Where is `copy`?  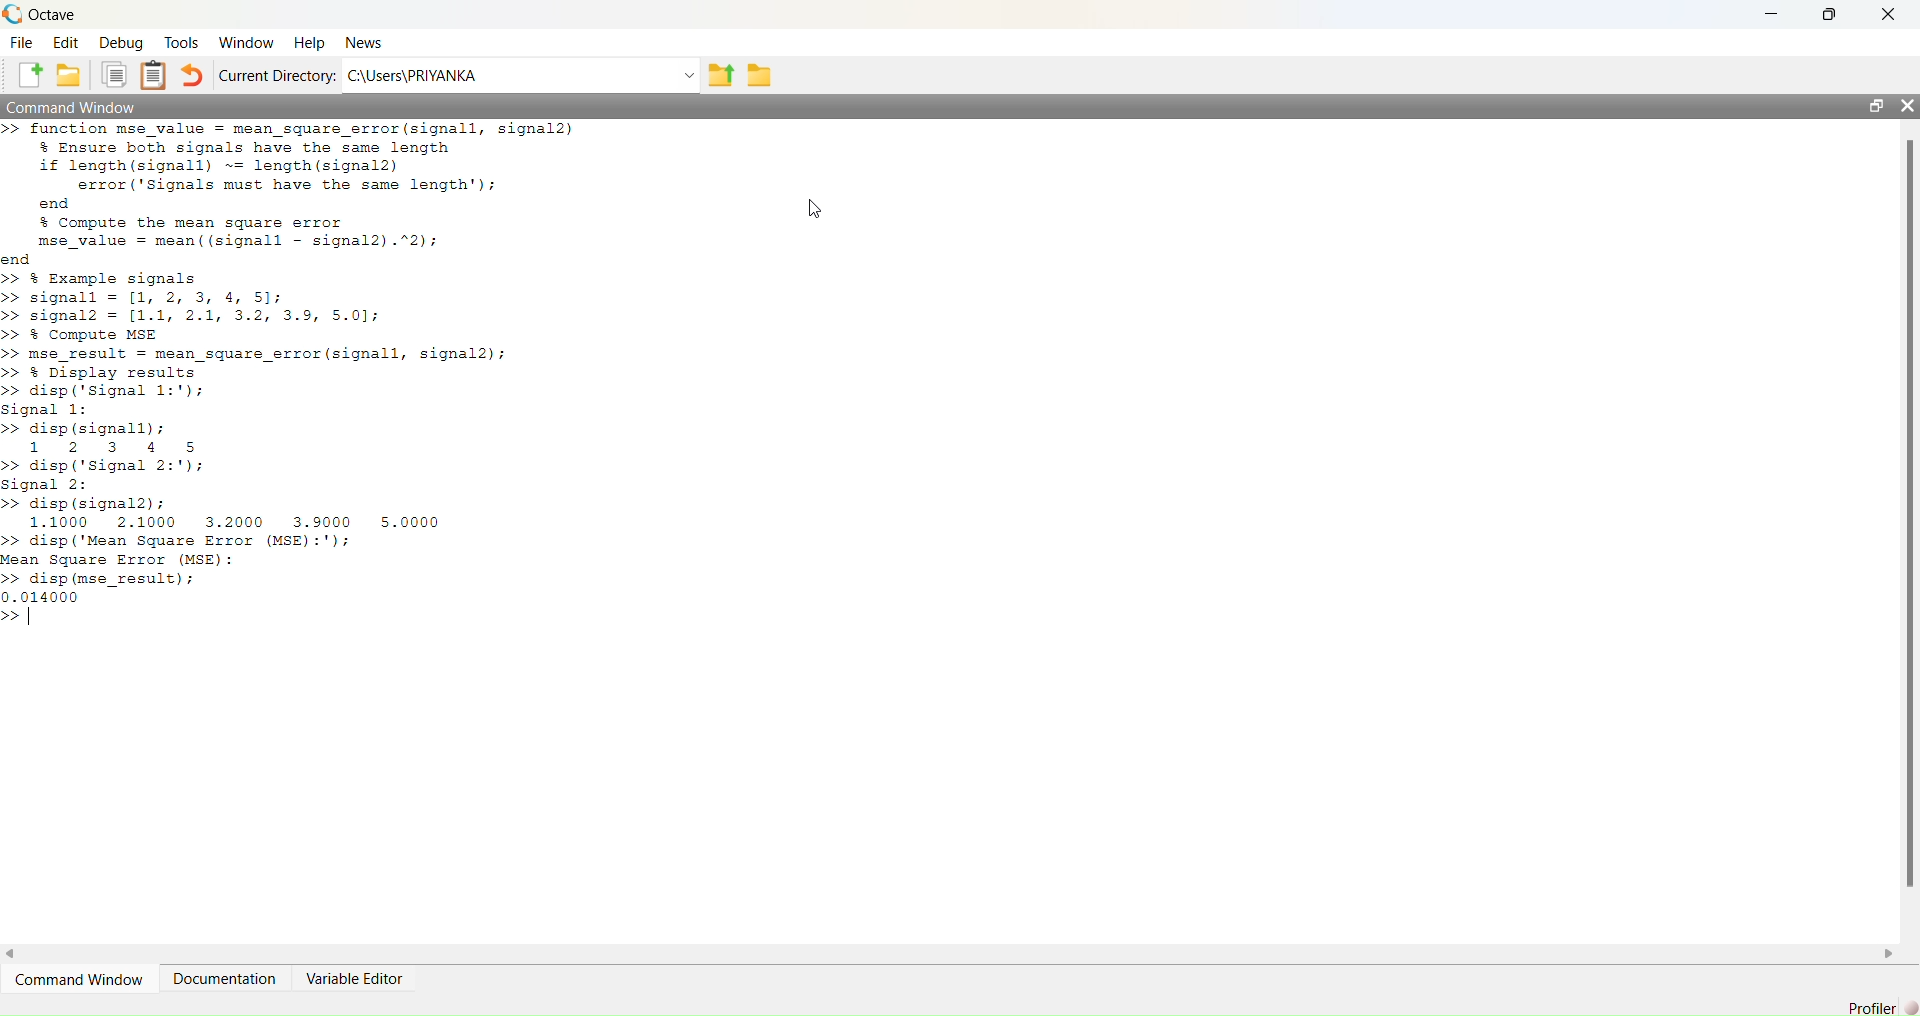
copy is located at coordinates (113, 75).